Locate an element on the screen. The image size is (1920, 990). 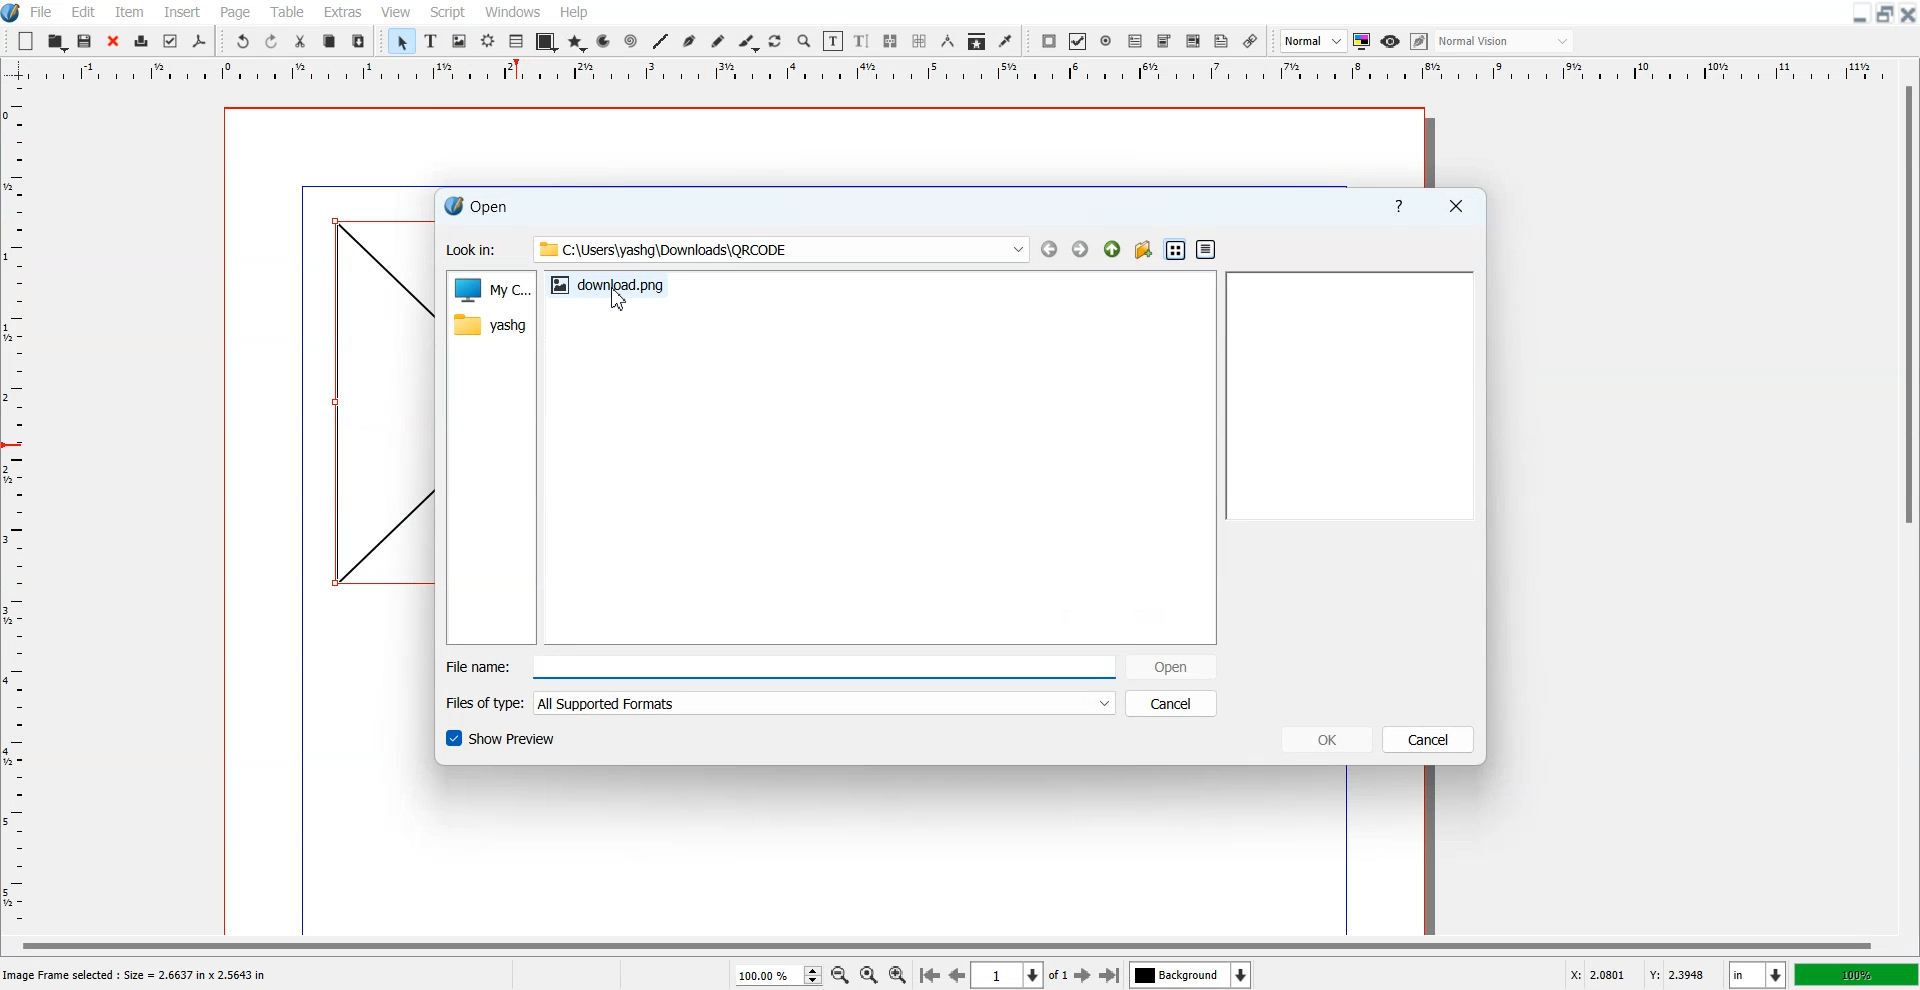
PDF Radio Button is located at coordinates (1106, 41).